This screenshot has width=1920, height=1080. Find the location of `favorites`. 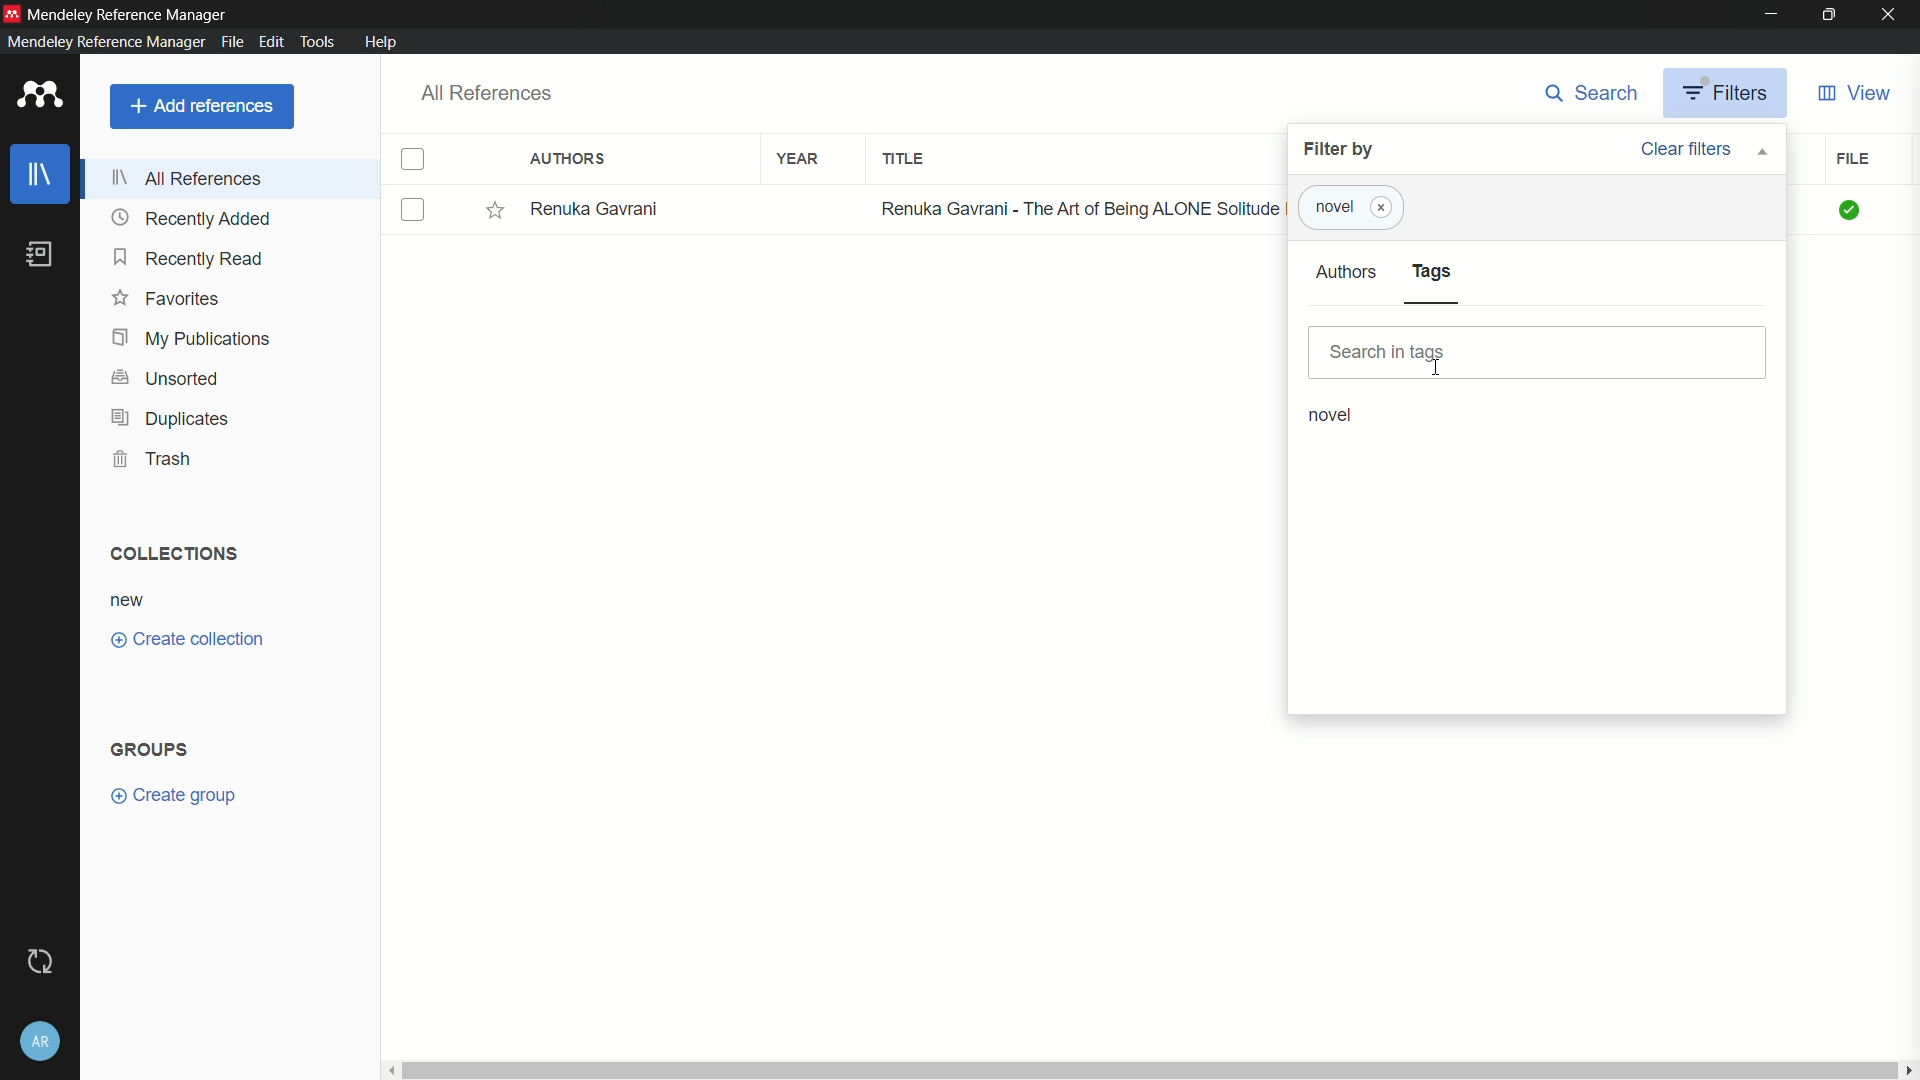

favorites is located at coordinates (167, 299).